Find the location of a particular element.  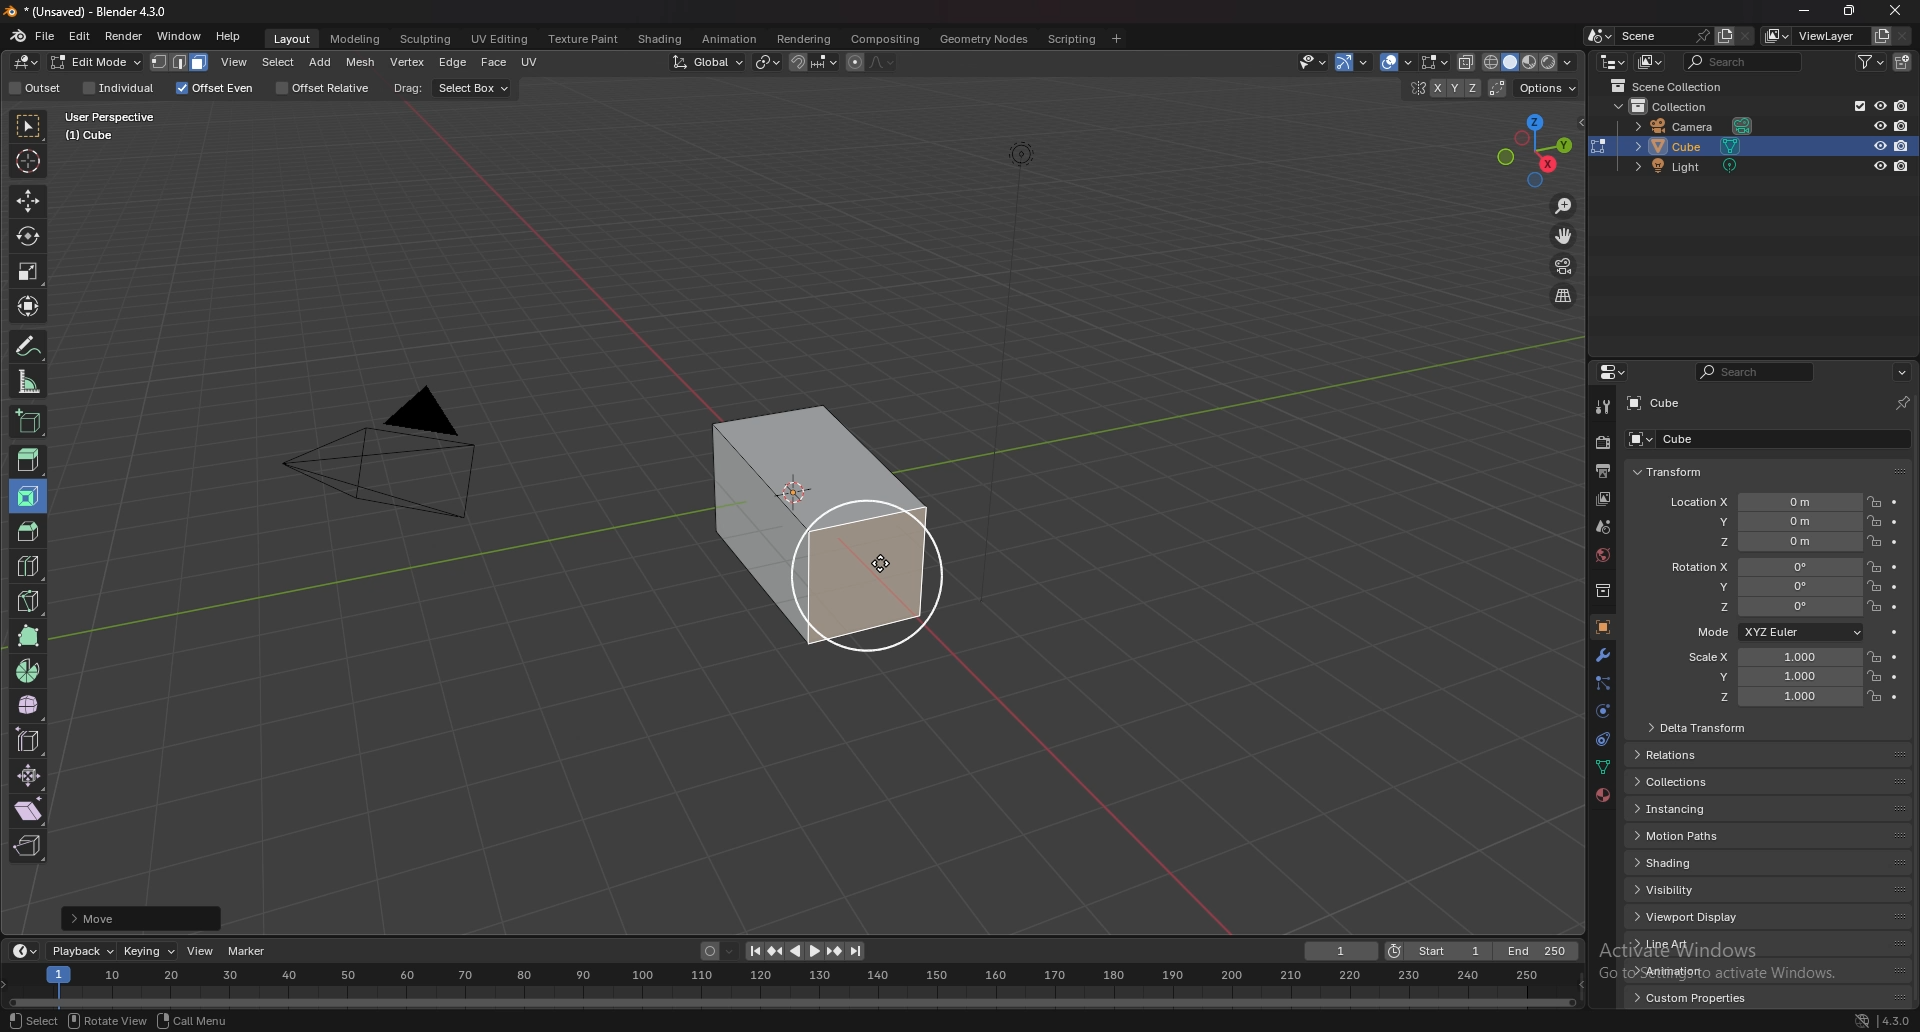

remove view layer is located at coordinates (1904, 37).